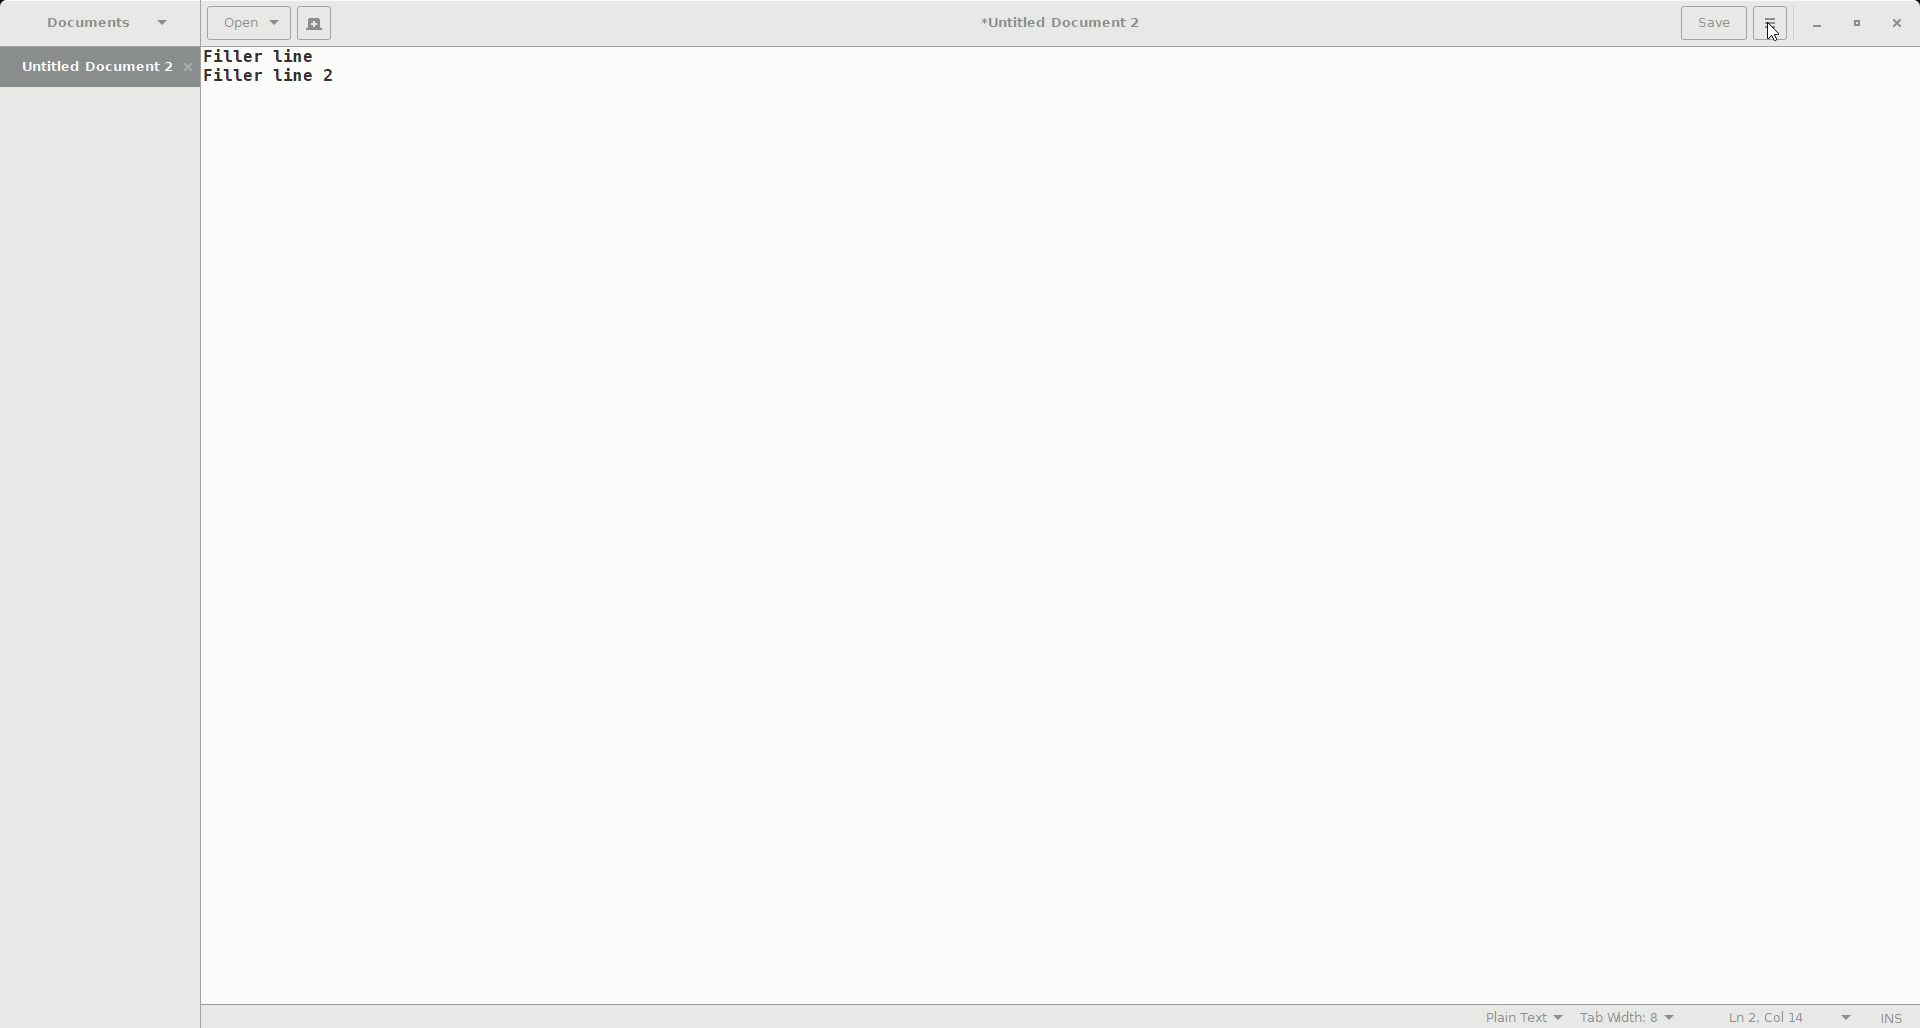 Image resolution: width=1920 pixels, height=1028 pixels. What do you see at coordinates (250, 25) in the screenshot?
I see `Open` at bounding box center [250, 25].